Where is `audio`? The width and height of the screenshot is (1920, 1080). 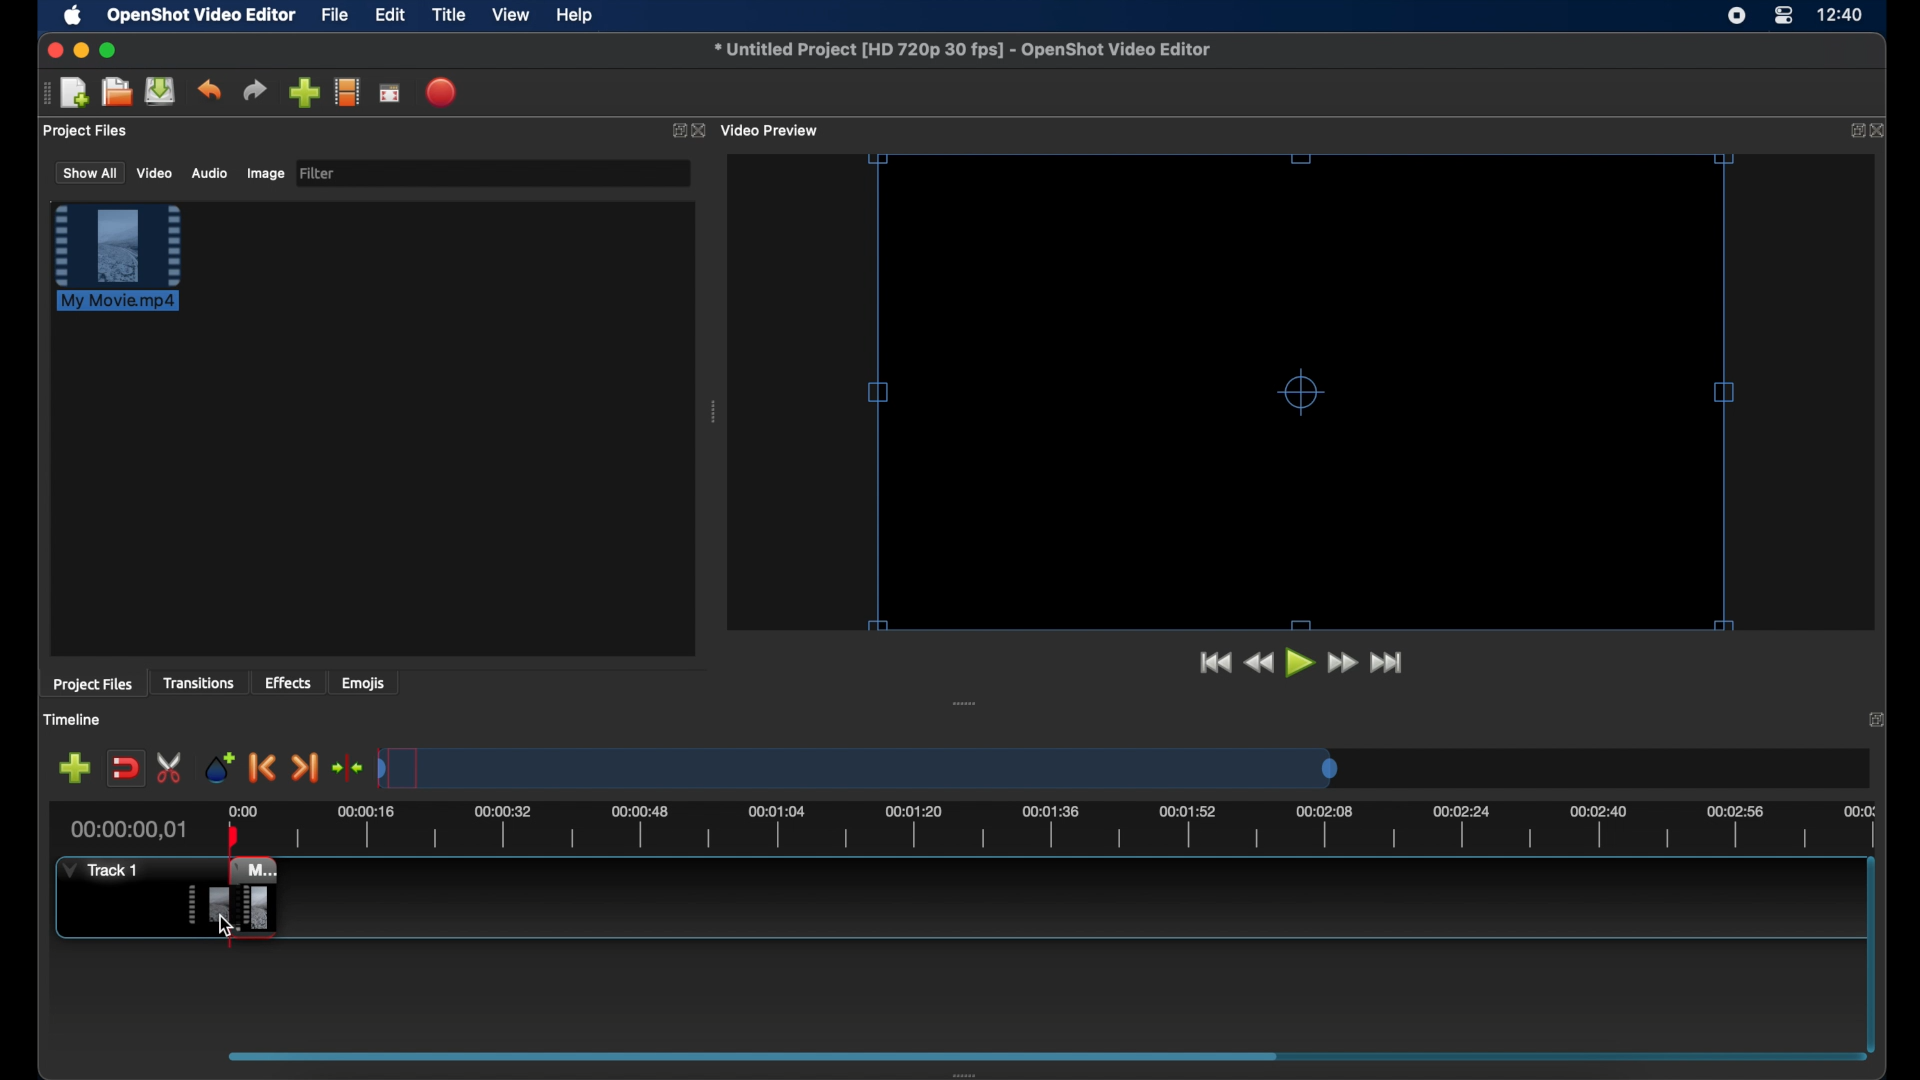
audio is located at coordinates (208, 174).